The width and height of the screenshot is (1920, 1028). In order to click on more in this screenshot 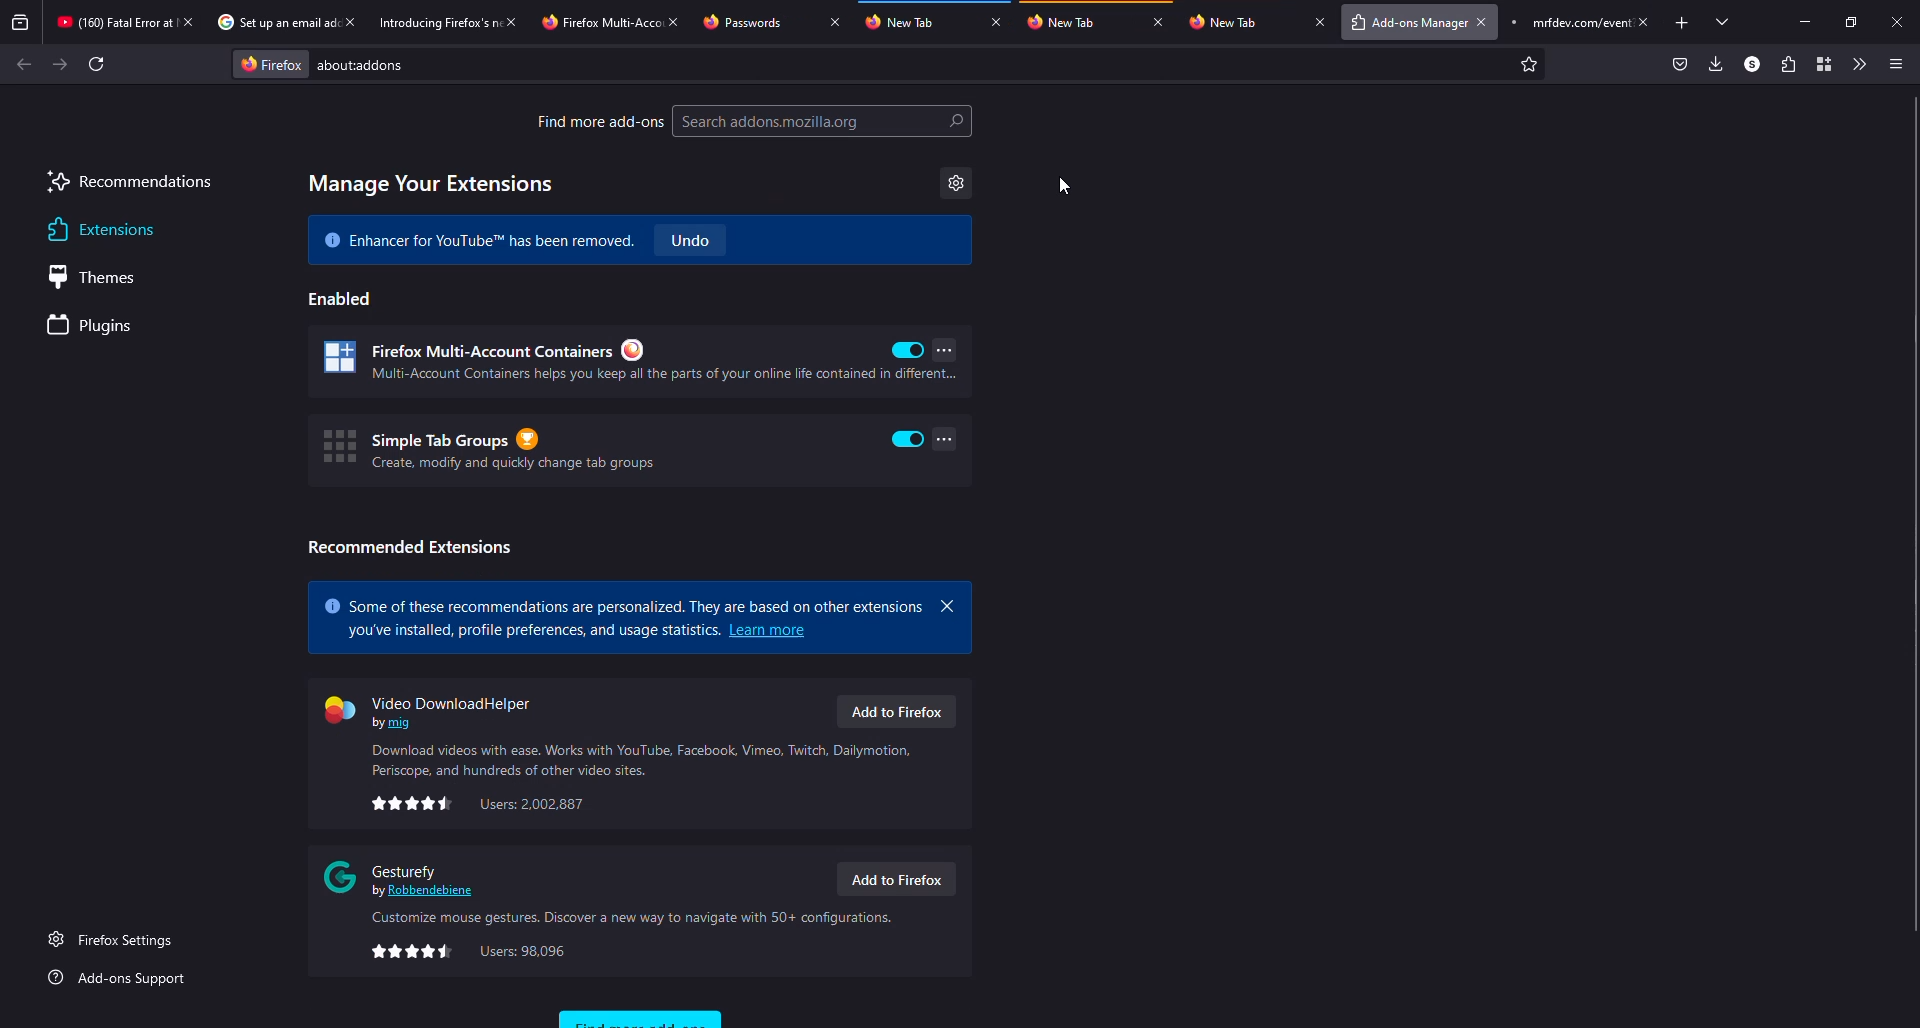, I will do `click(944, 349)`.